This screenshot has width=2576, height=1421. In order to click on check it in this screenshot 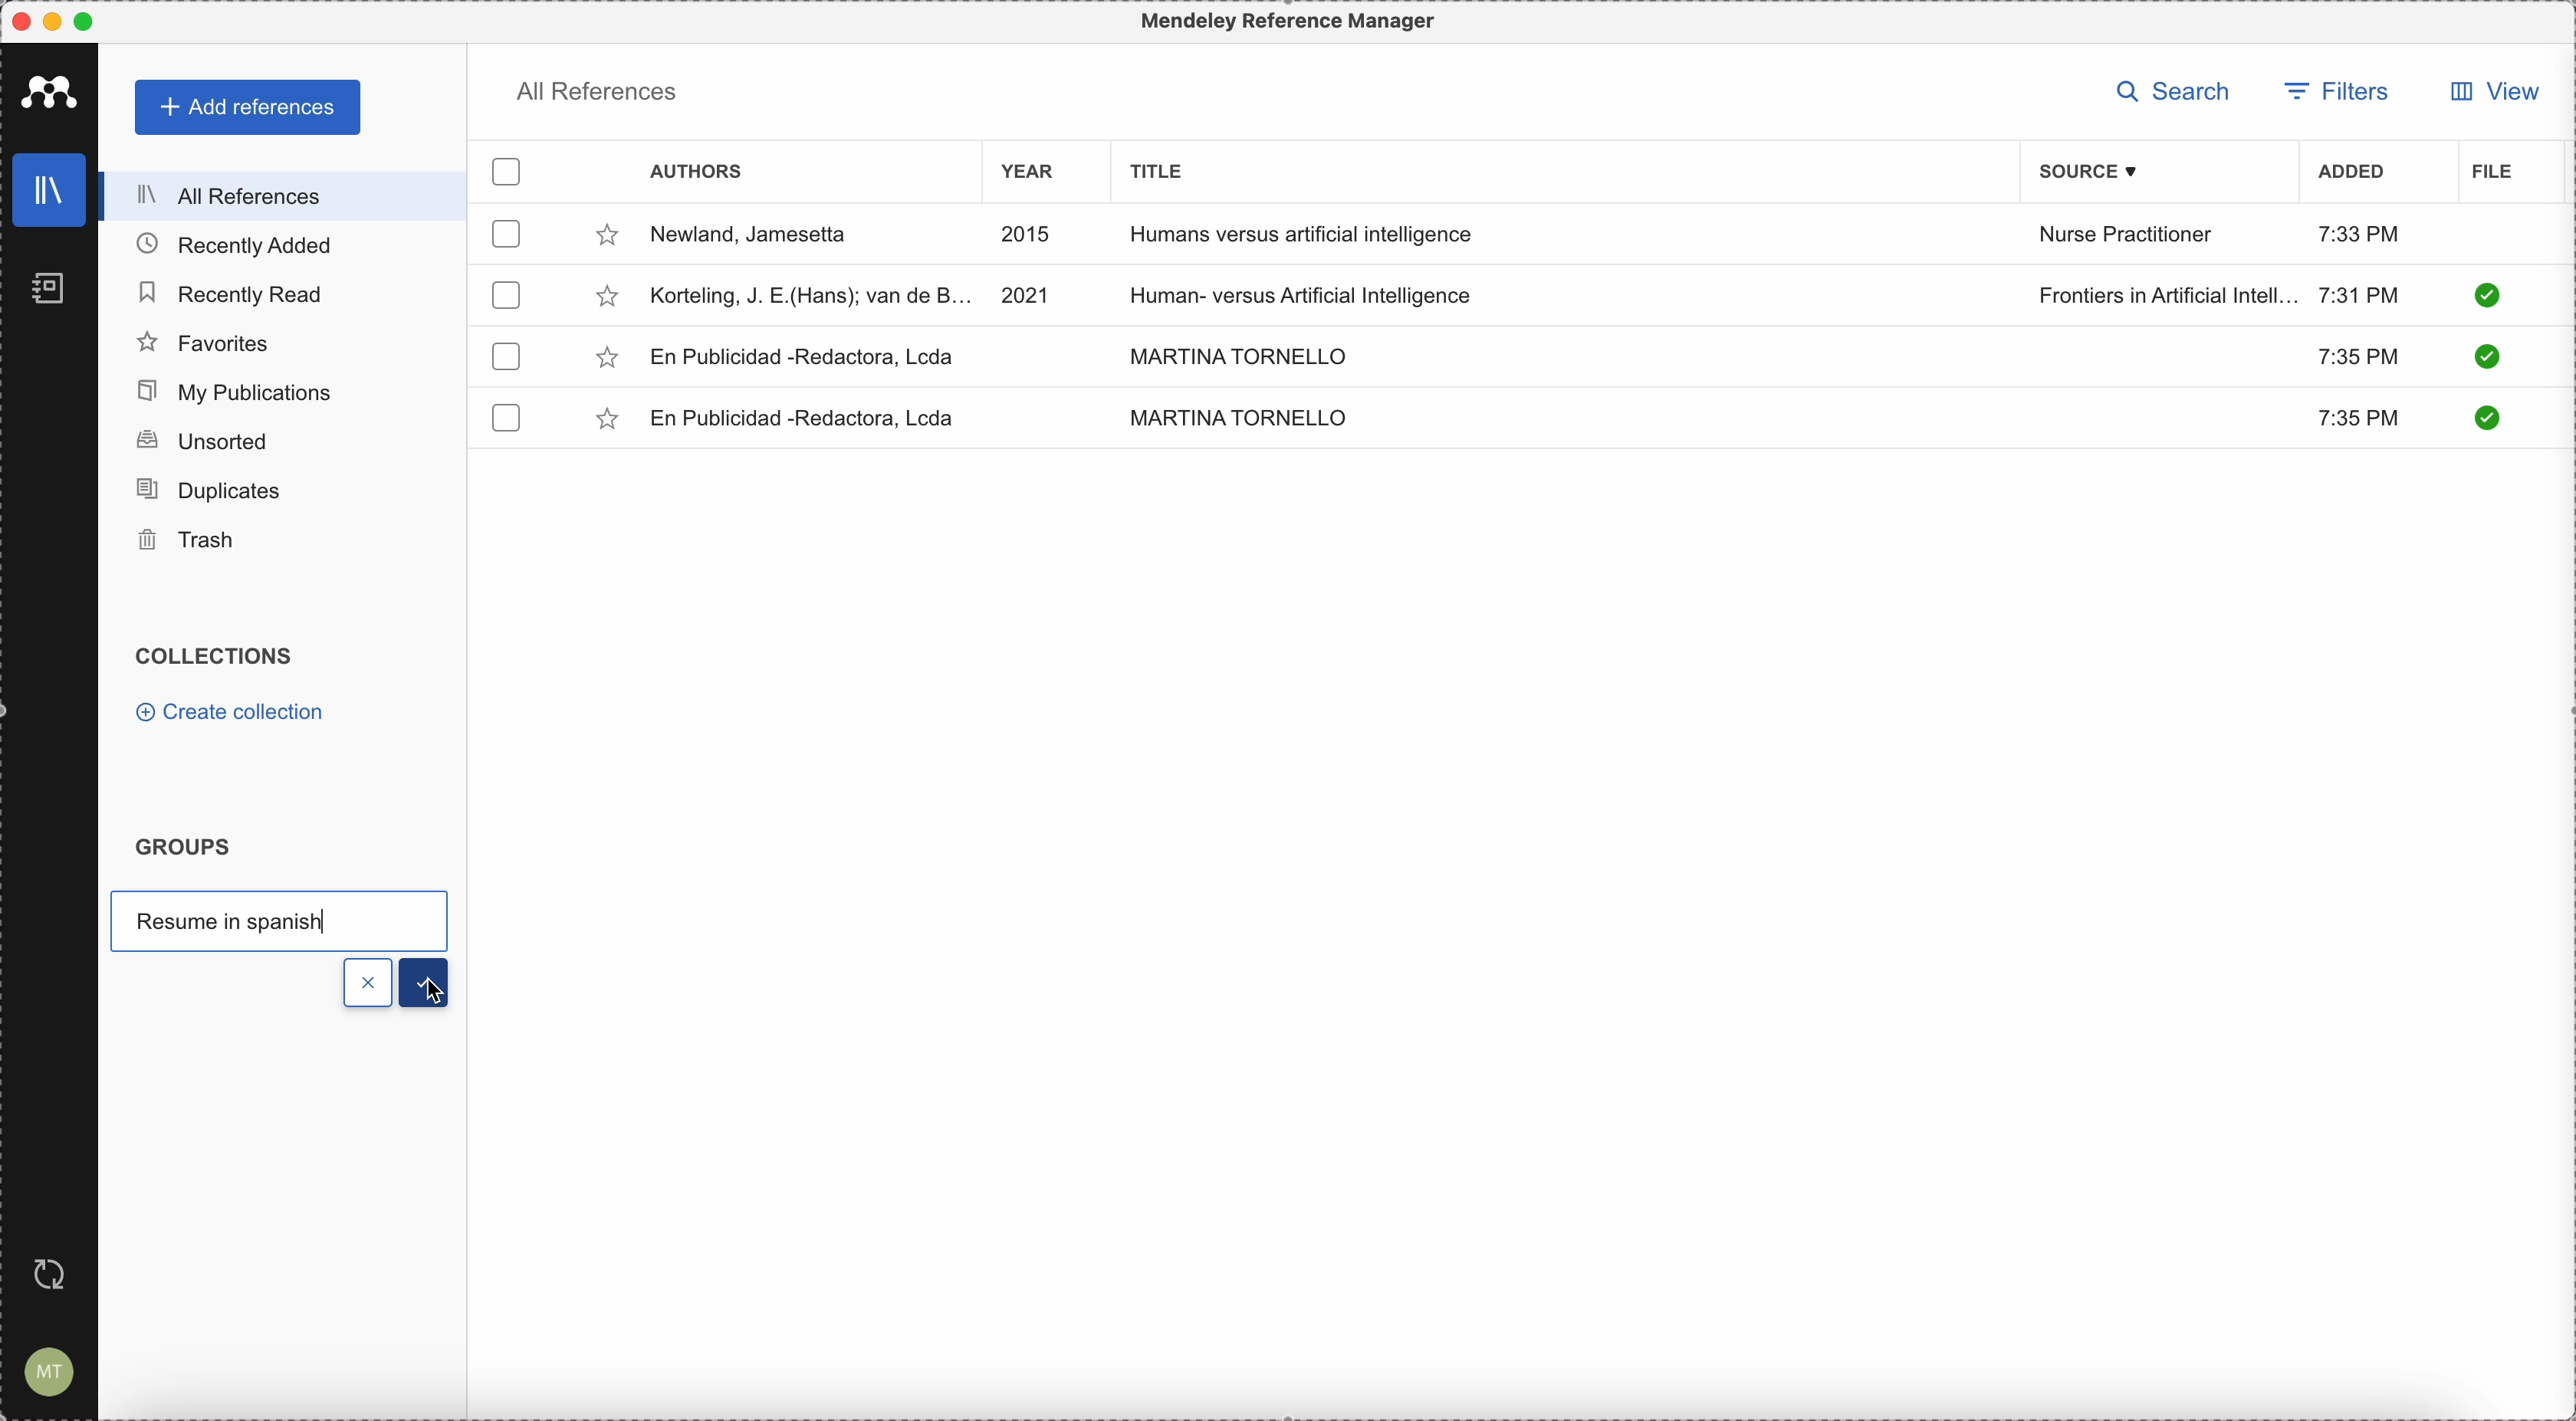, I will do `click(2483, 359)`.